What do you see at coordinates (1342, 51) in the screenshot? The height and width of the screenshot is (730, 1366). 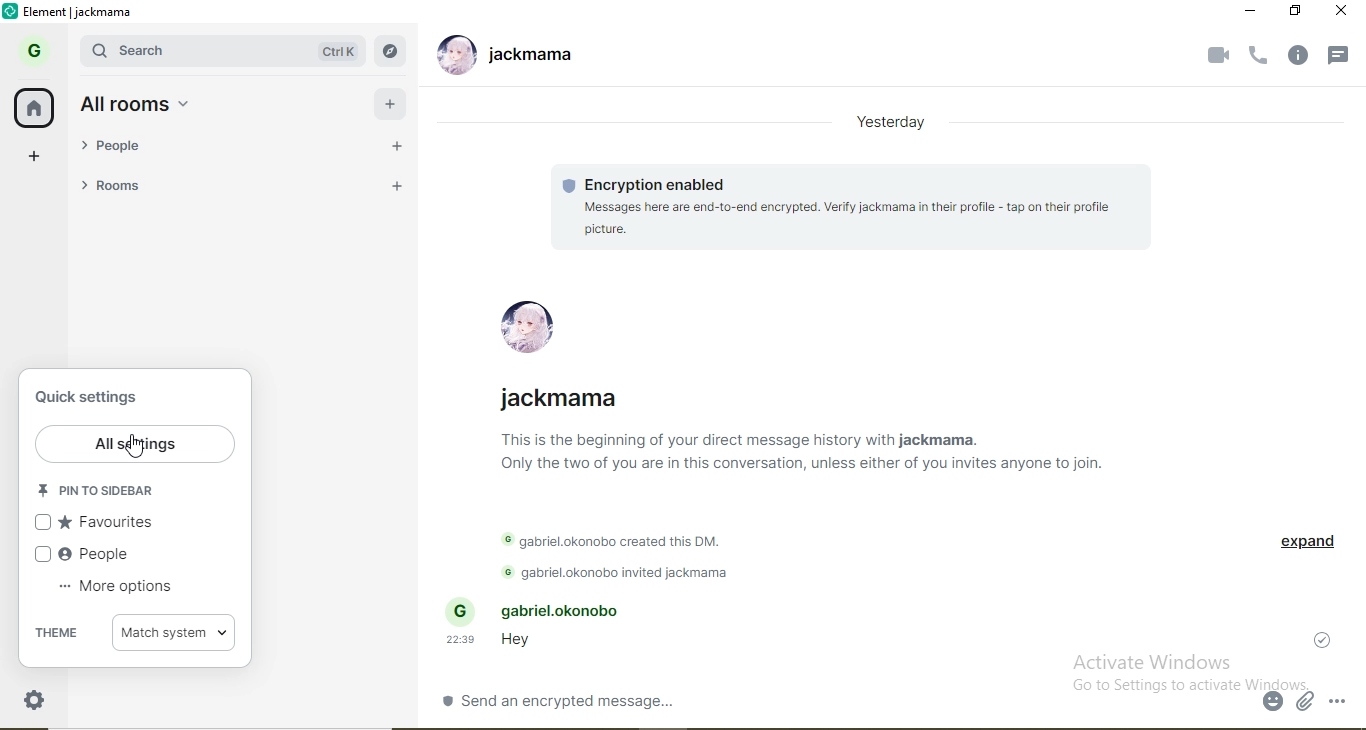 I see `notification` at bounding box center [1342, 51].